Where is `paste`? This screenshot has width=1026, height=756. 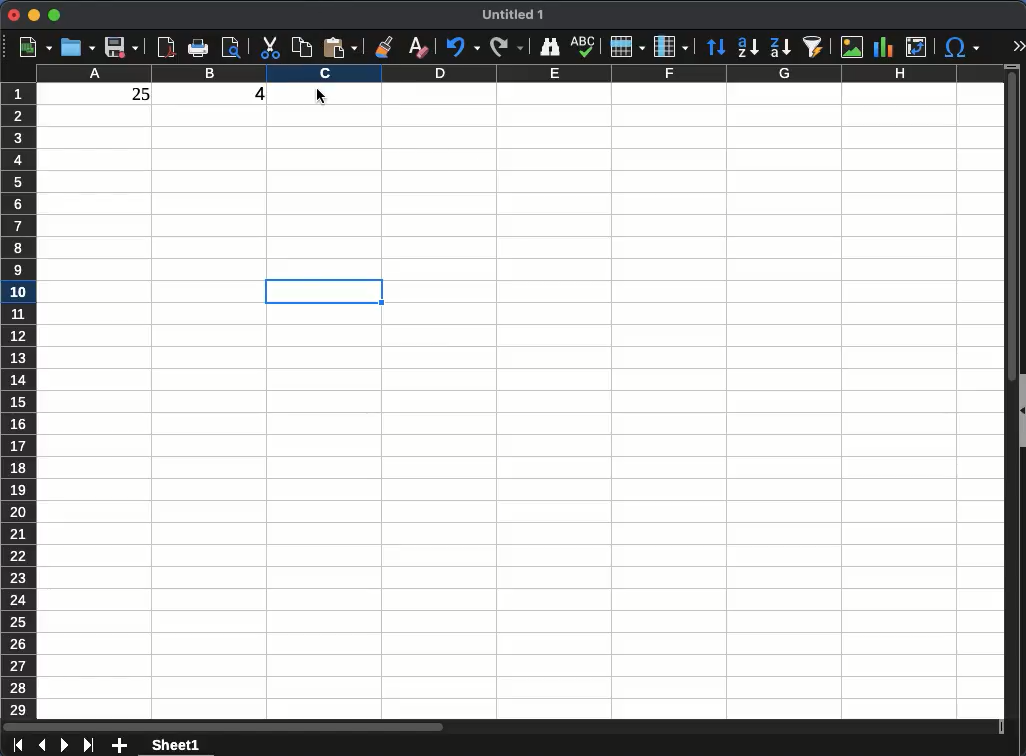 paste is located at coordinates (340, 48).